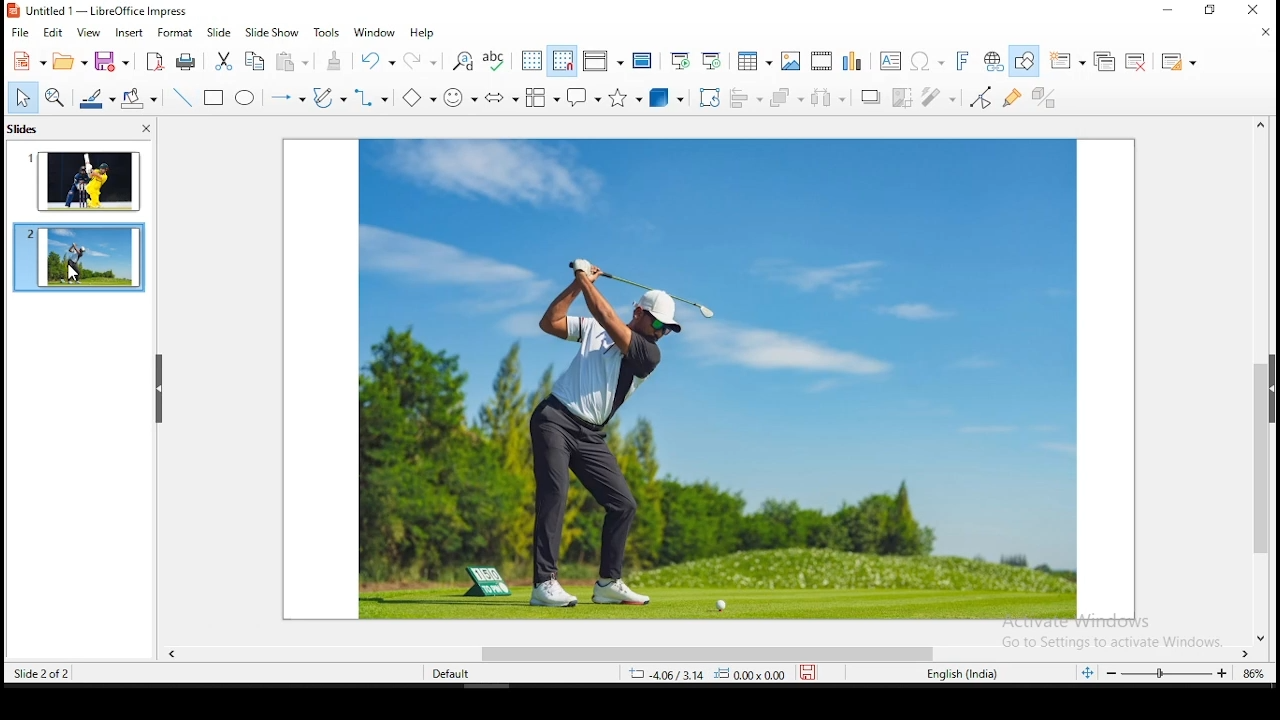  What do you see at coordinates (452, 675) in the screenshot?
I see `default` at bounding box center [452, 675].